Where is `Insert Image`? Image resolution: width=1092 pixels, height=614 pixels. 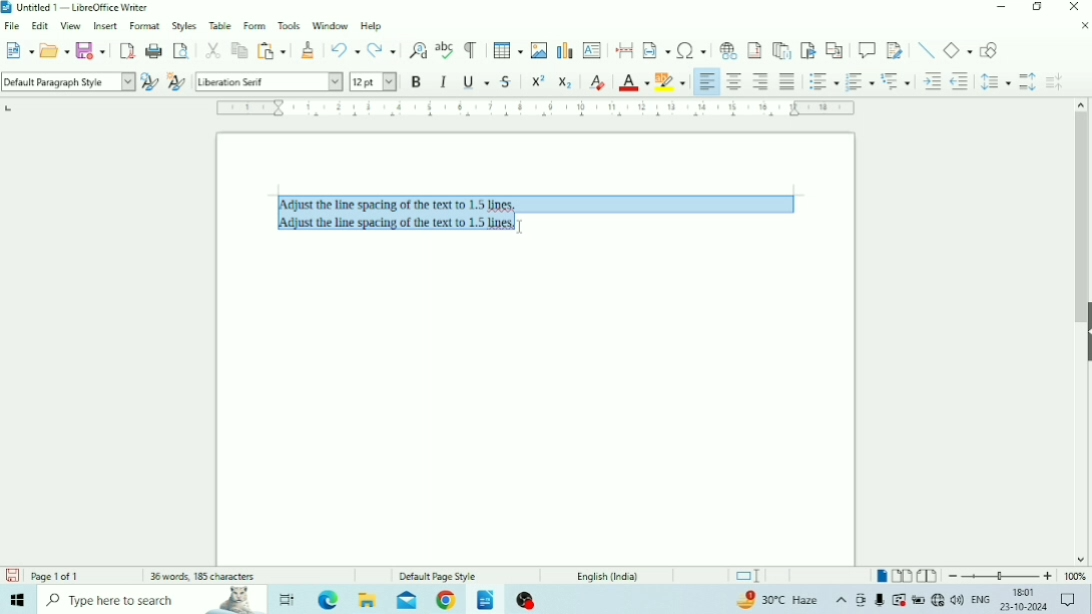 Insert Image is located at coordinates (539, 48).